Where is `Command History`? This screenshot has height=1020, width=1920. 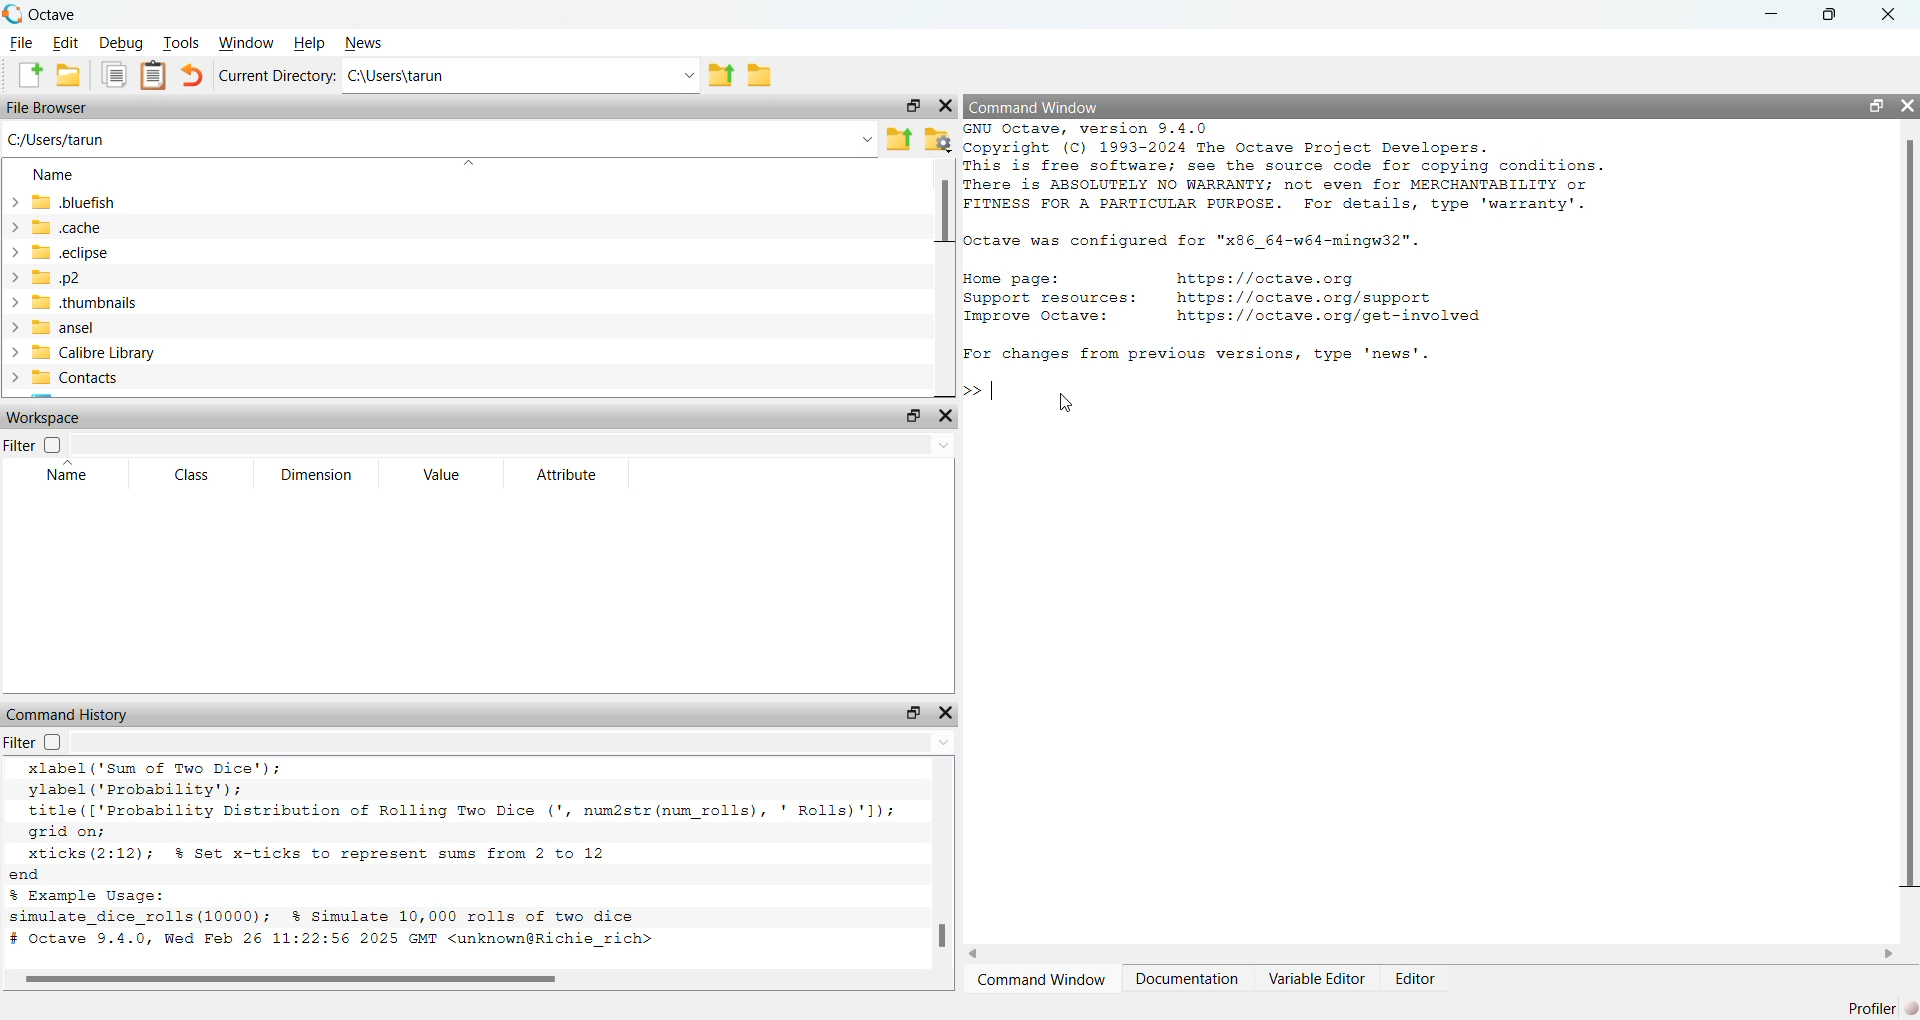 Command History is located at coordinates (68, 713).